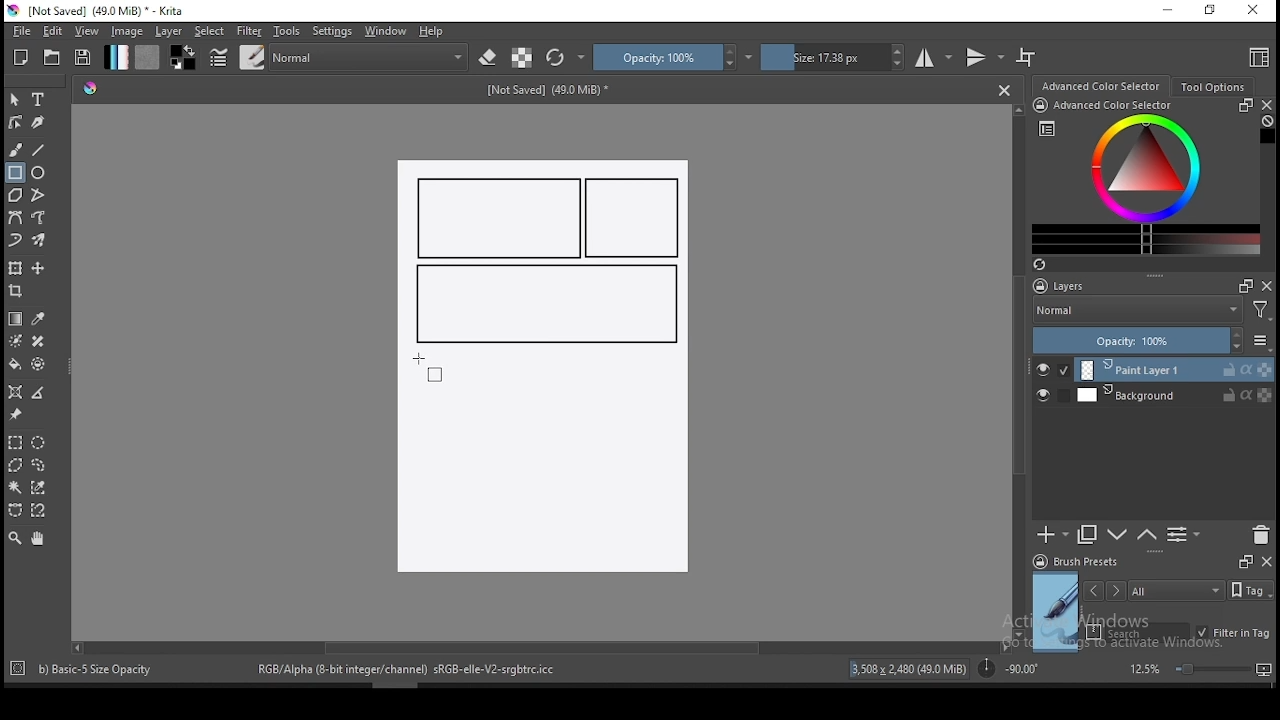  What do you see at coordinates (1266, 105) in the screenshot?
I see `close docker` at bounding box center [1266, 105].